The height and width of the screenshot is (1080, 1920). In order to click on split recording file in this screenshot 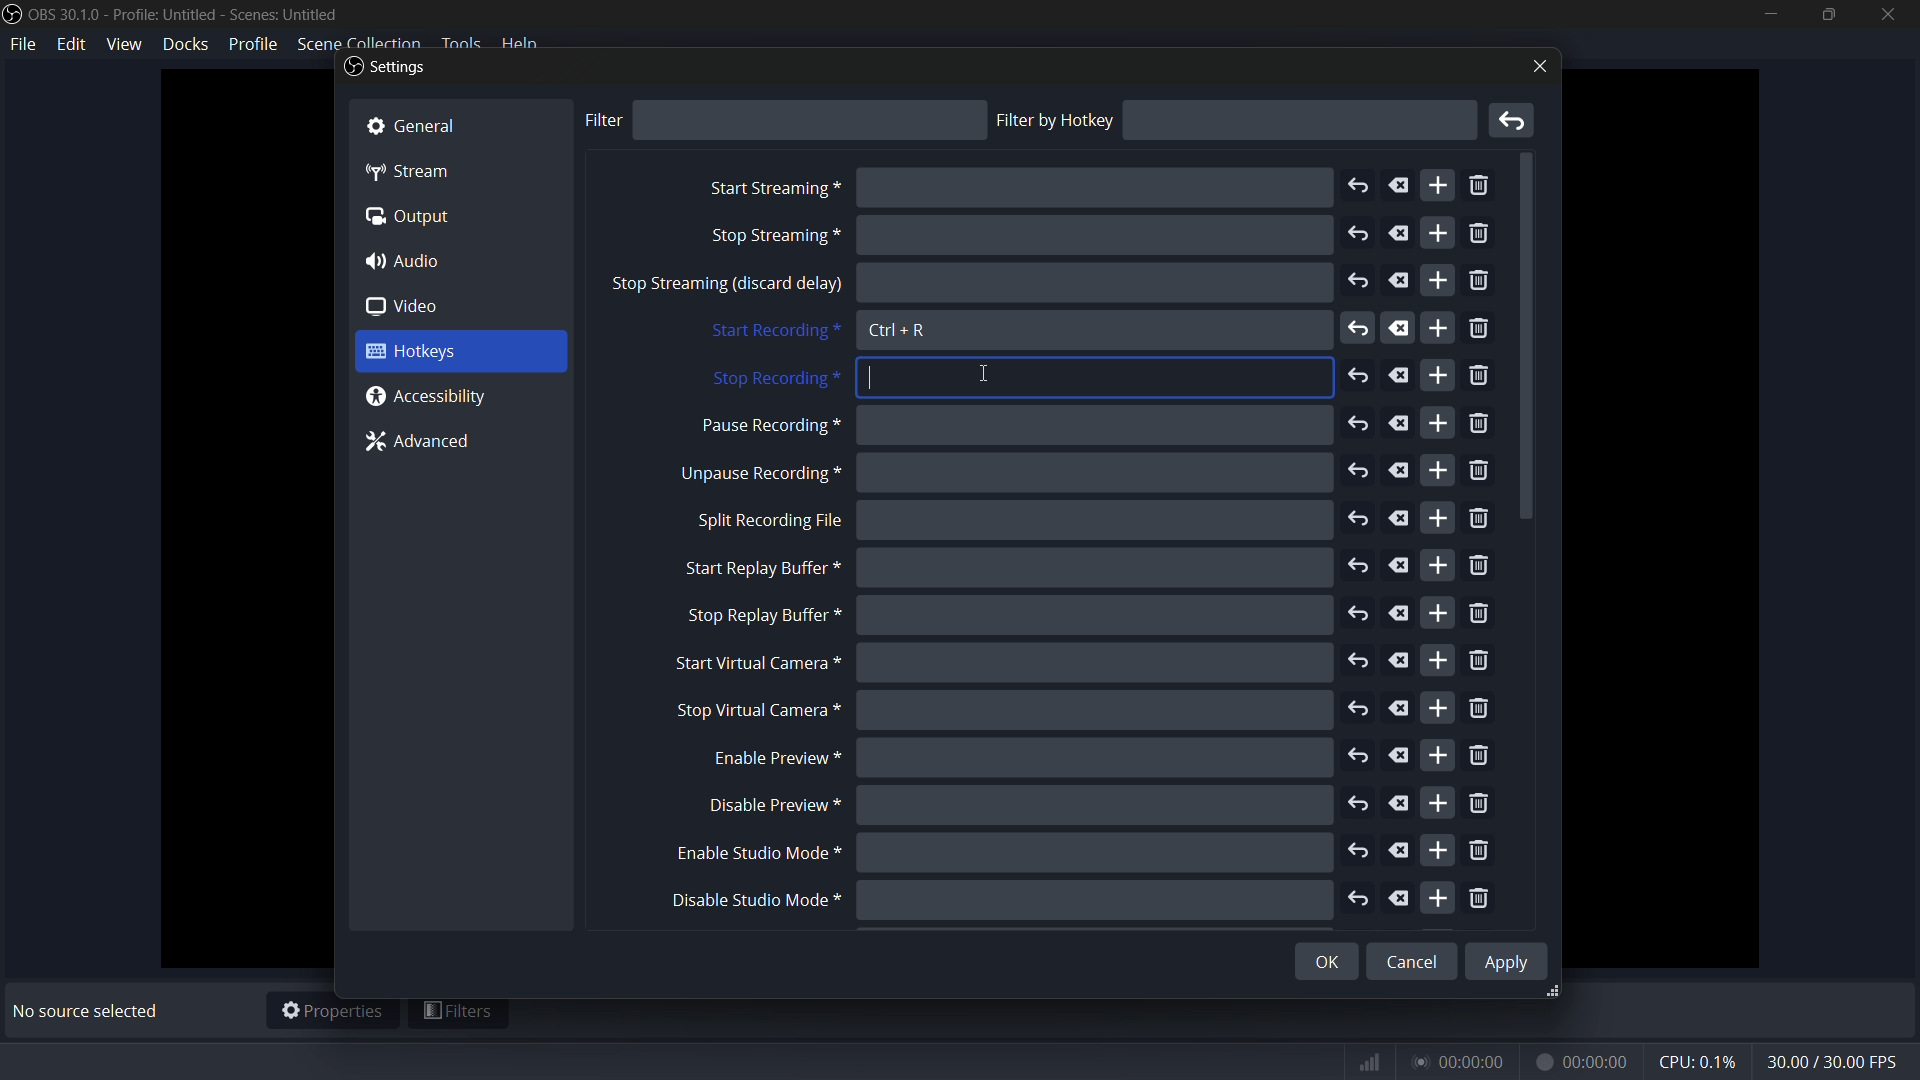, I will do `click(769, 521)`.